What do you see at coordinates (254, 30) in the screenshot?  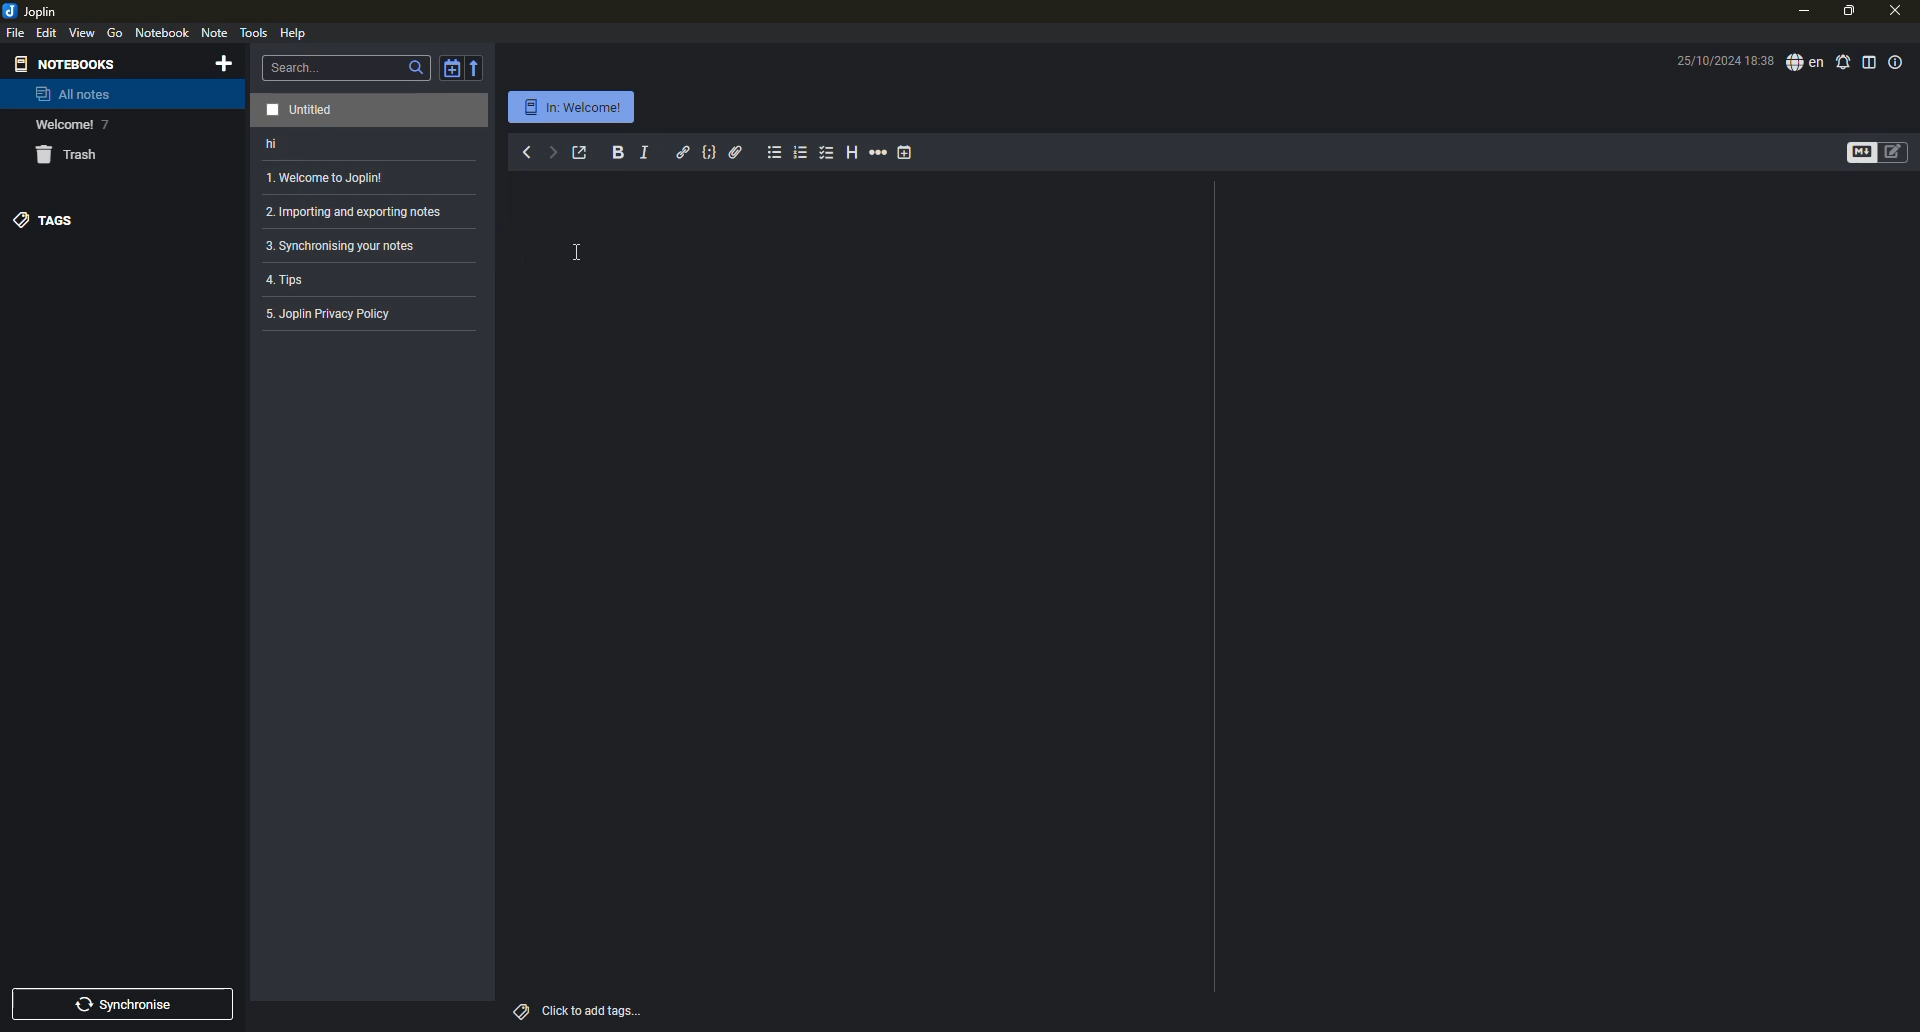 I see `tools` at bounding box center [254, 30].